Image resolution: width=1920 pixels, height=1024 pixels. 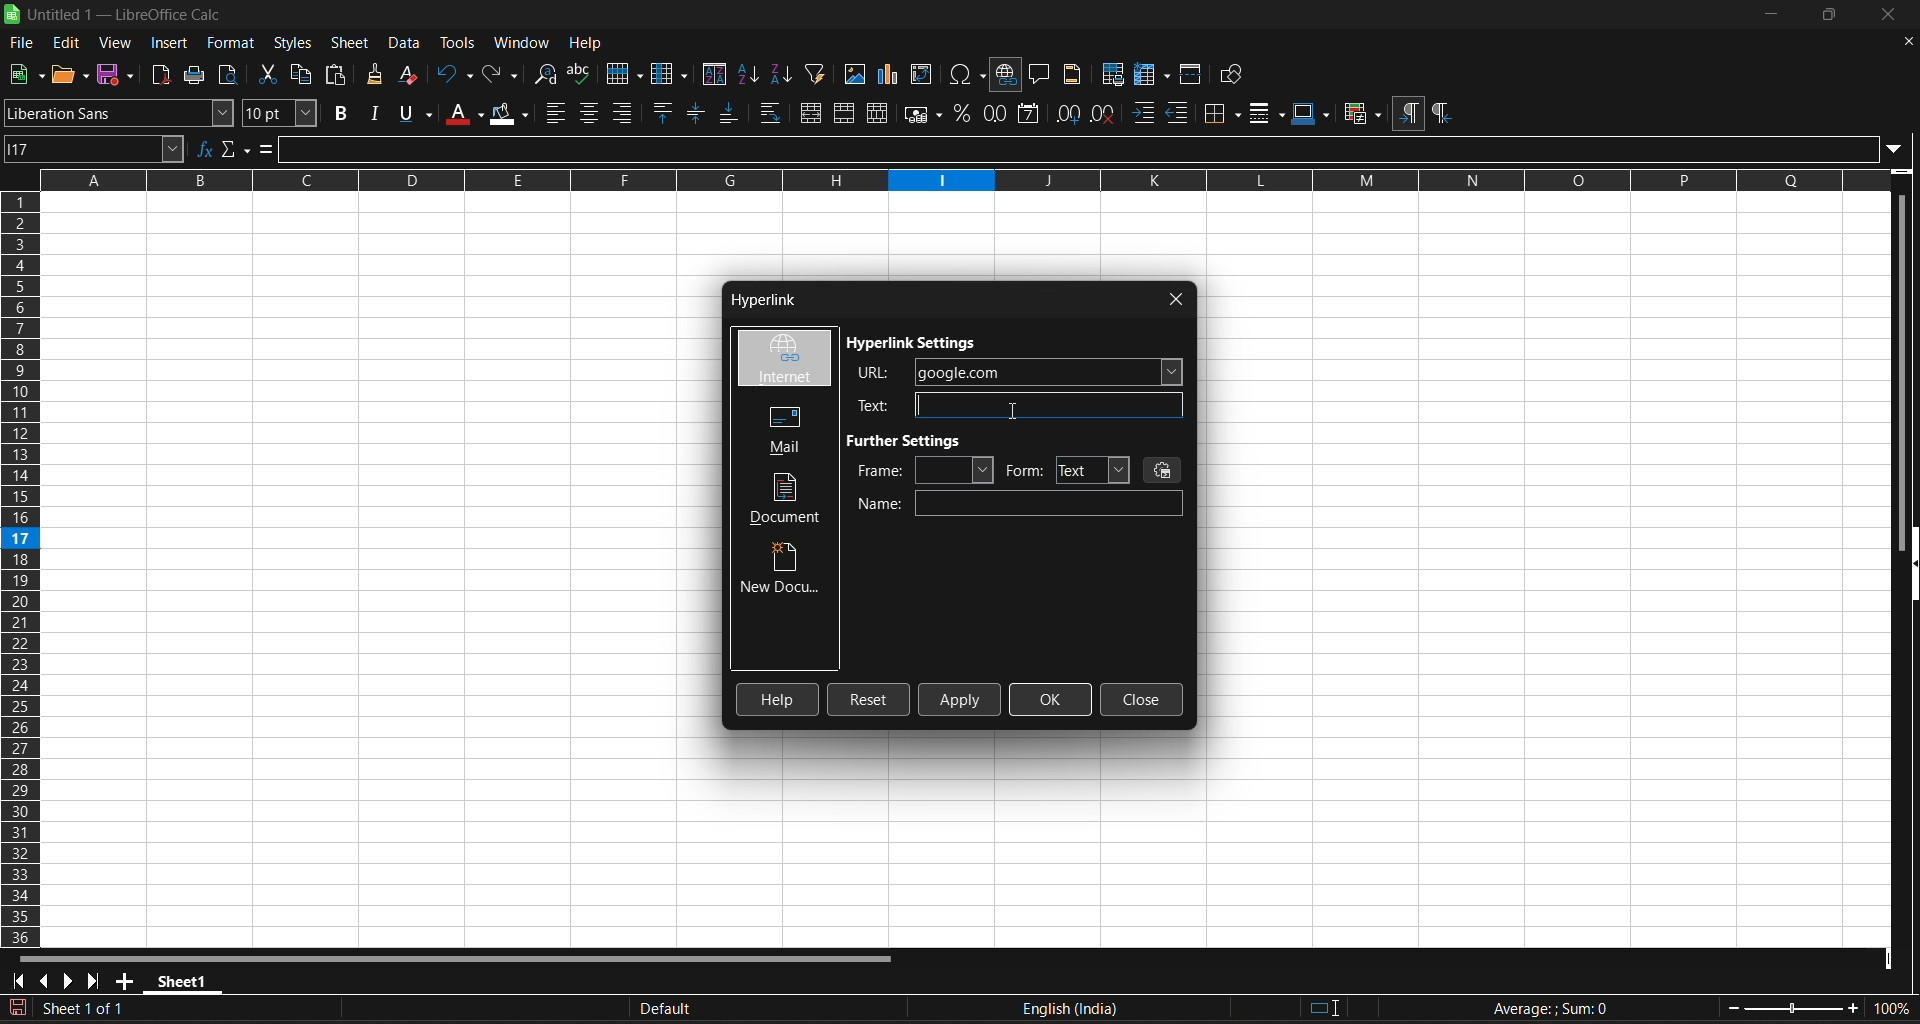 What do you see at coordinates (26, 75) in the screenshot?
I see `save` at bounding box center [26, 75].